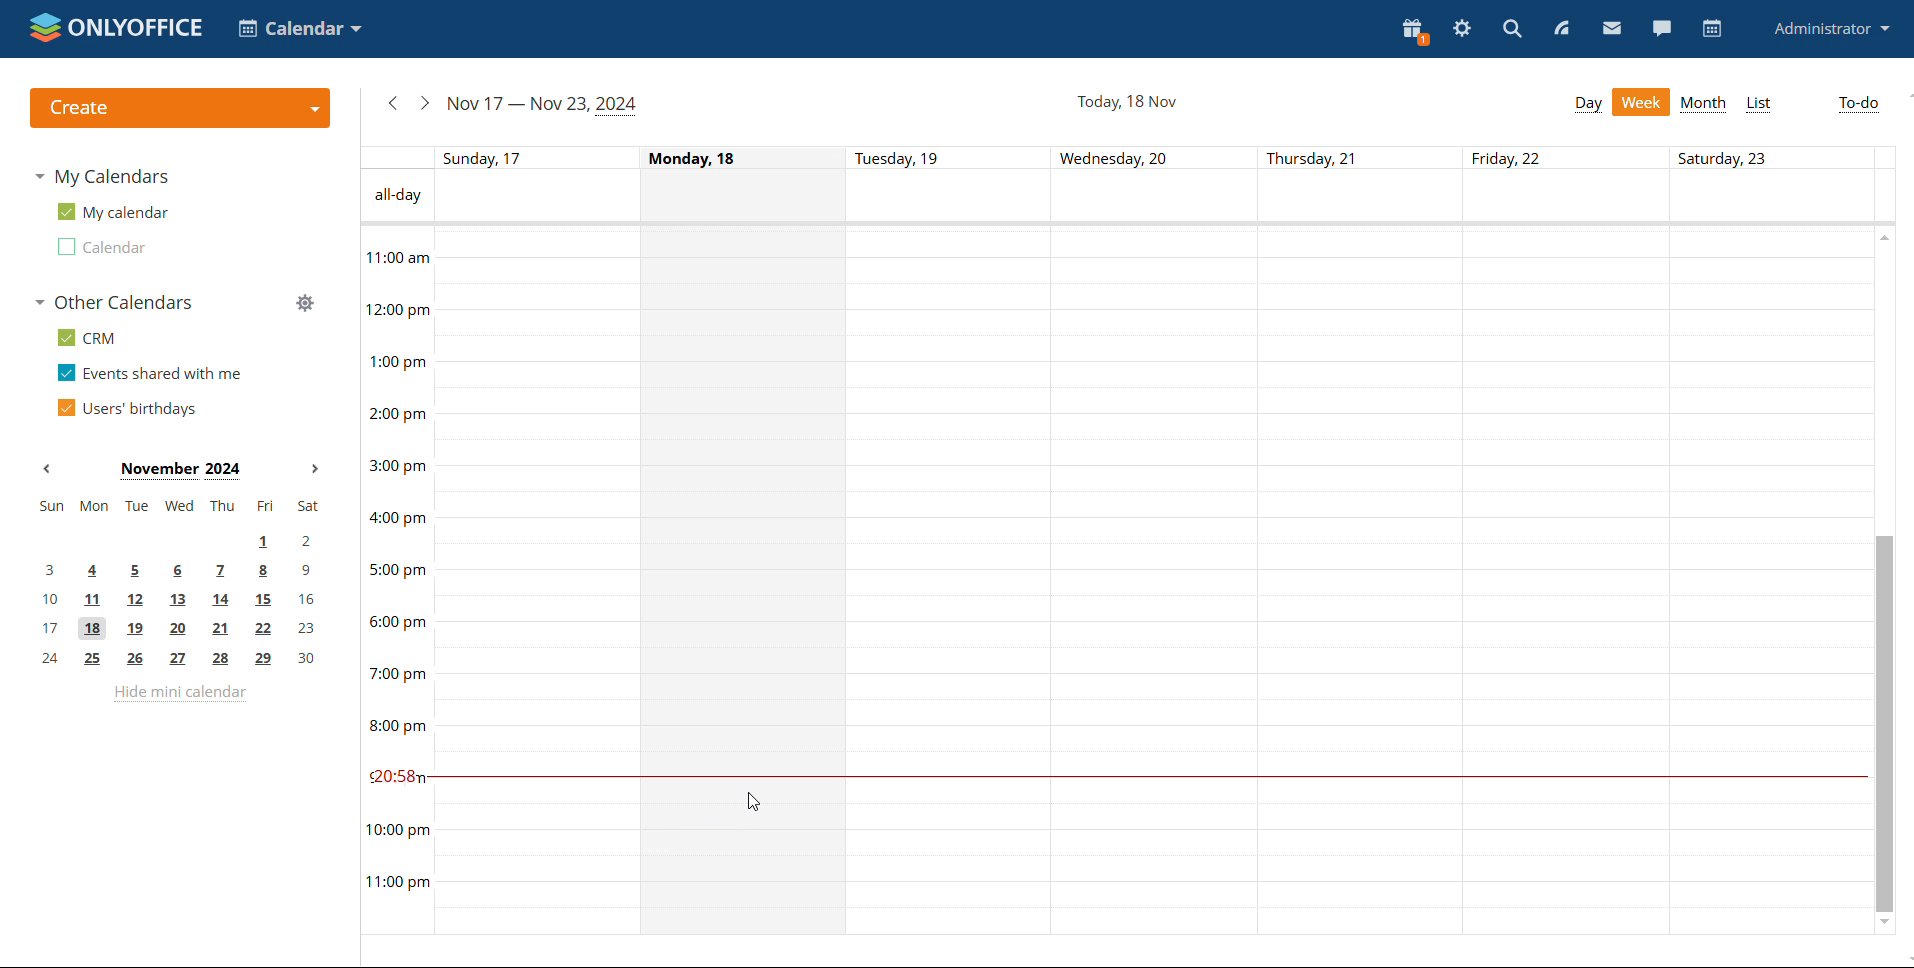 Image resolution: width=1914 pixels, height=968 pixels. Describe the element at coordinates (314, 469) in the screenshot. I see `next month` at that location.